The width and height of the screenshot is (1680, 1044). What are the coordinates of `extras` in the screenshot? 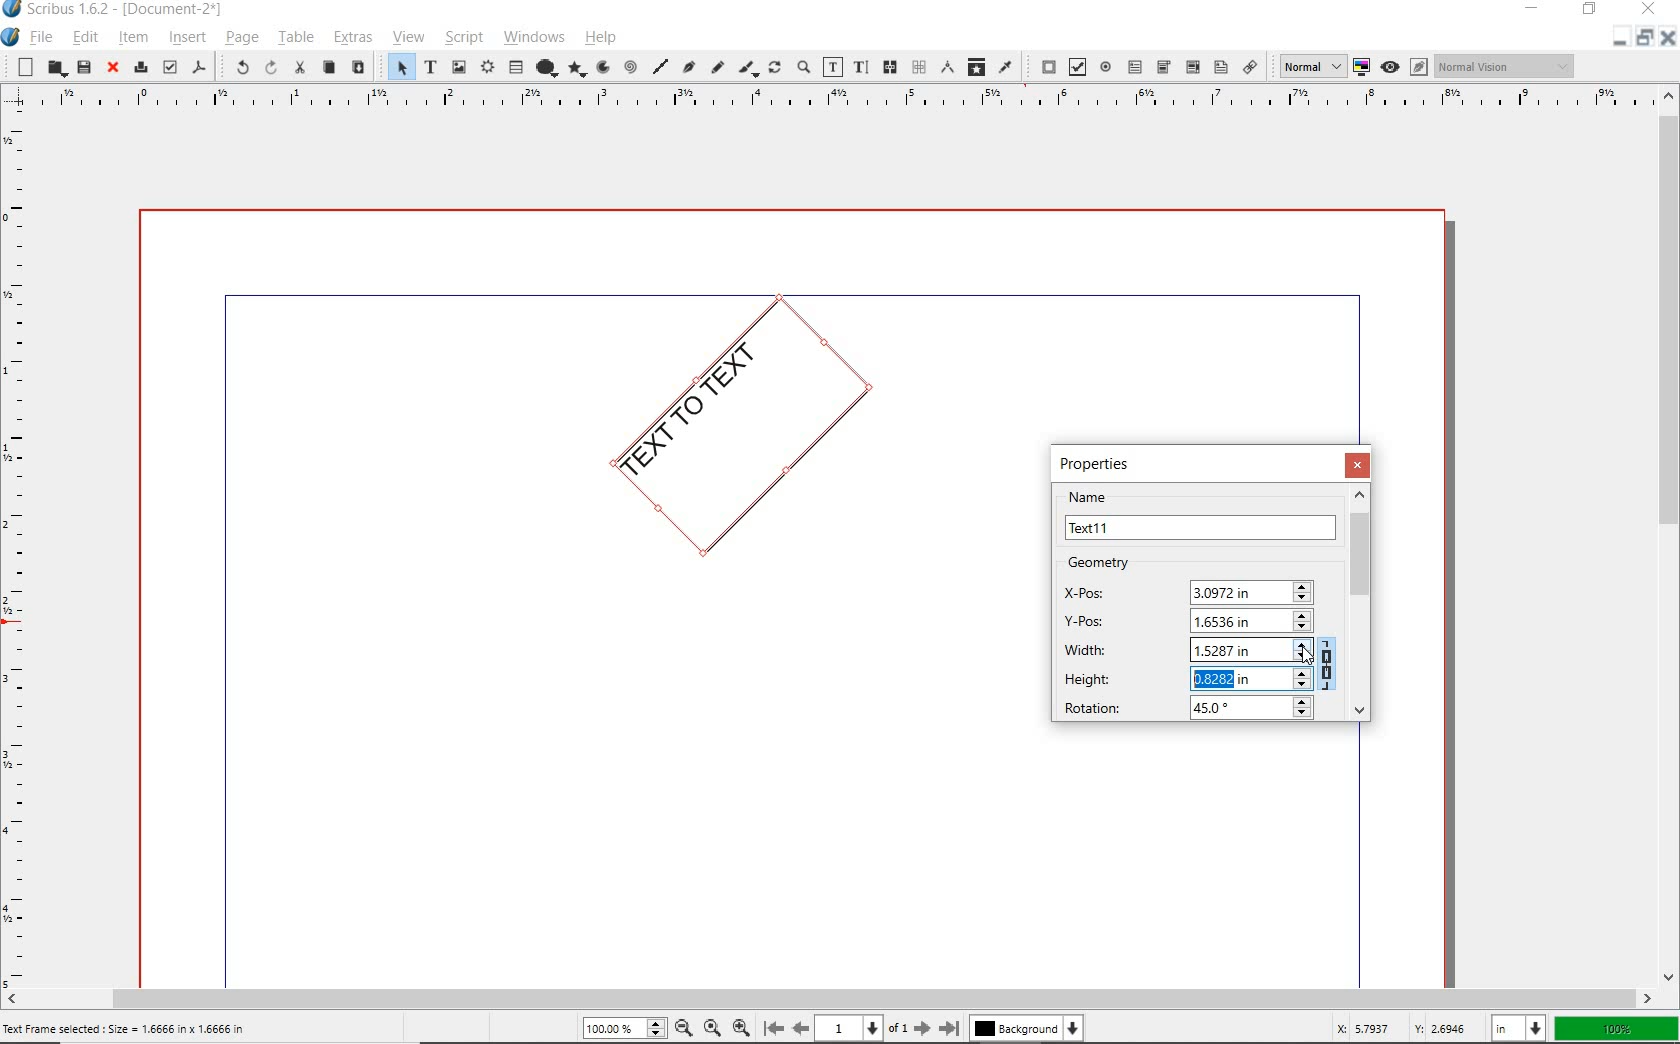 It's located at (353, 37).